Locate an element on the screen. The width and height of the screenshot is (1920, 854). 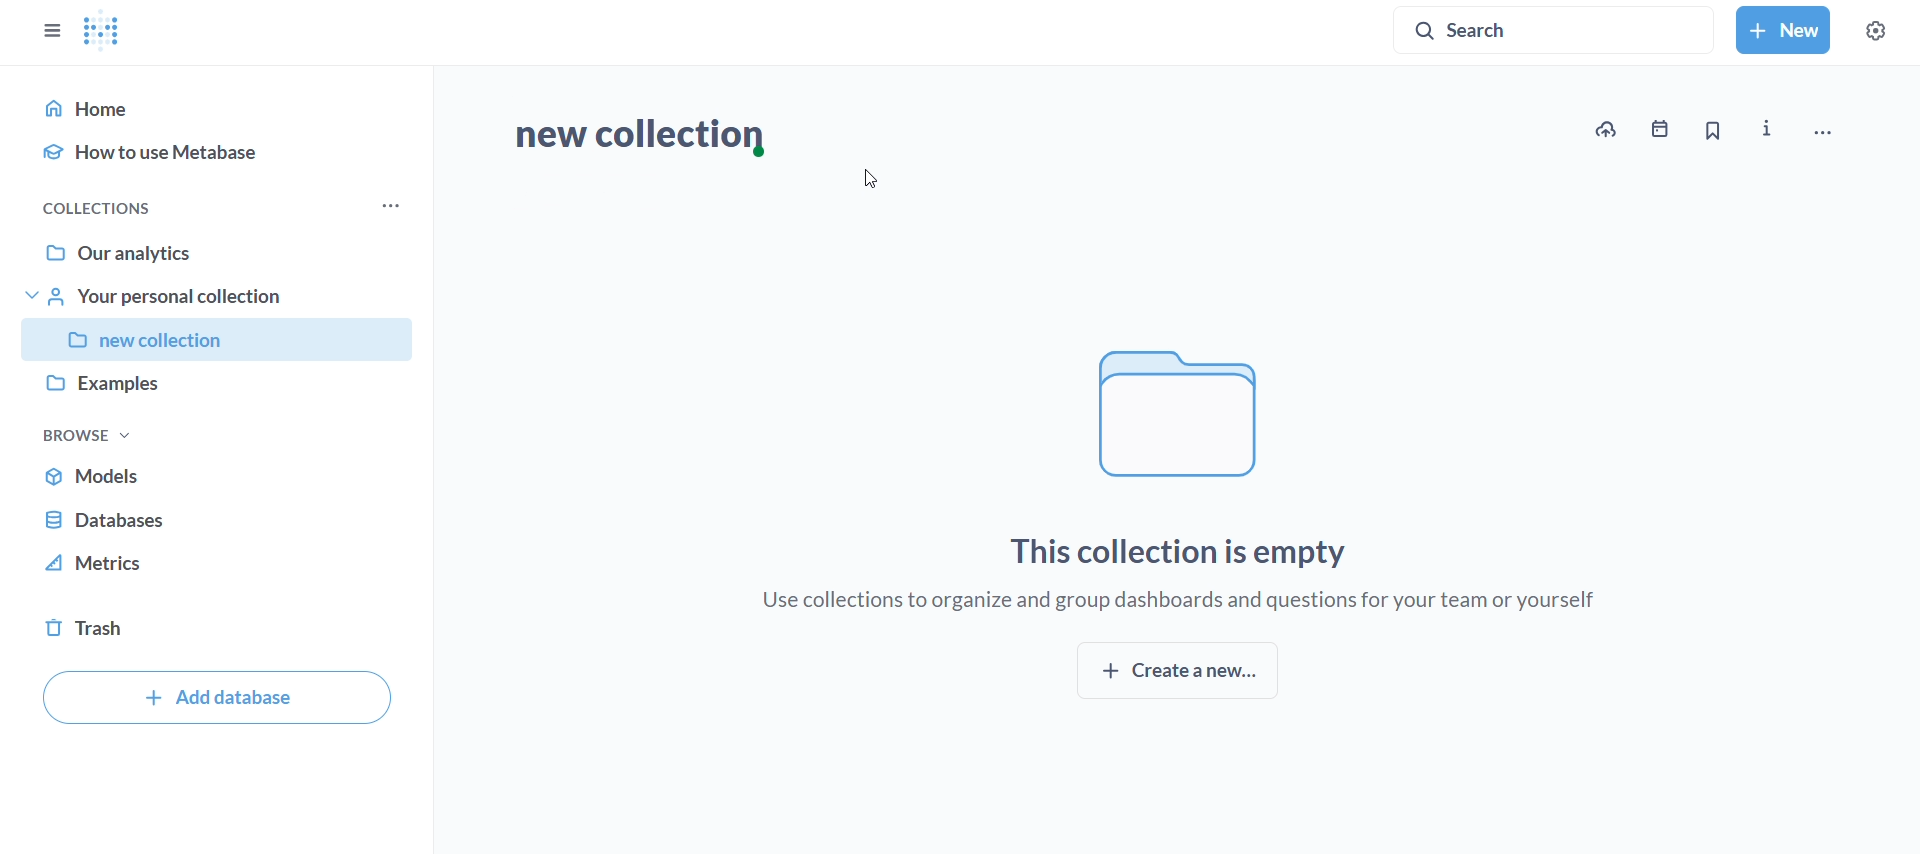
models is located at coordinates (219, 476).